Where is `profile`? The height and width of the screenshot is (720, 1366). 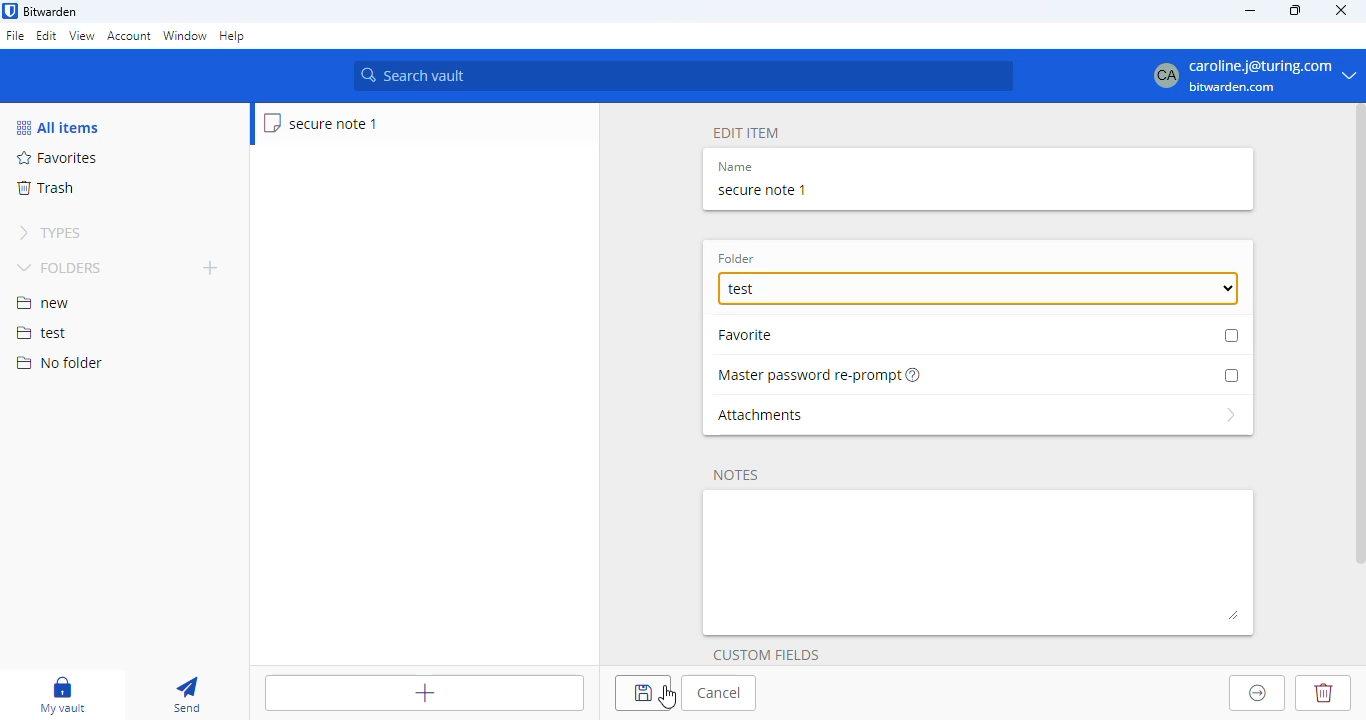 profile is located at coordinates (1247, 75).